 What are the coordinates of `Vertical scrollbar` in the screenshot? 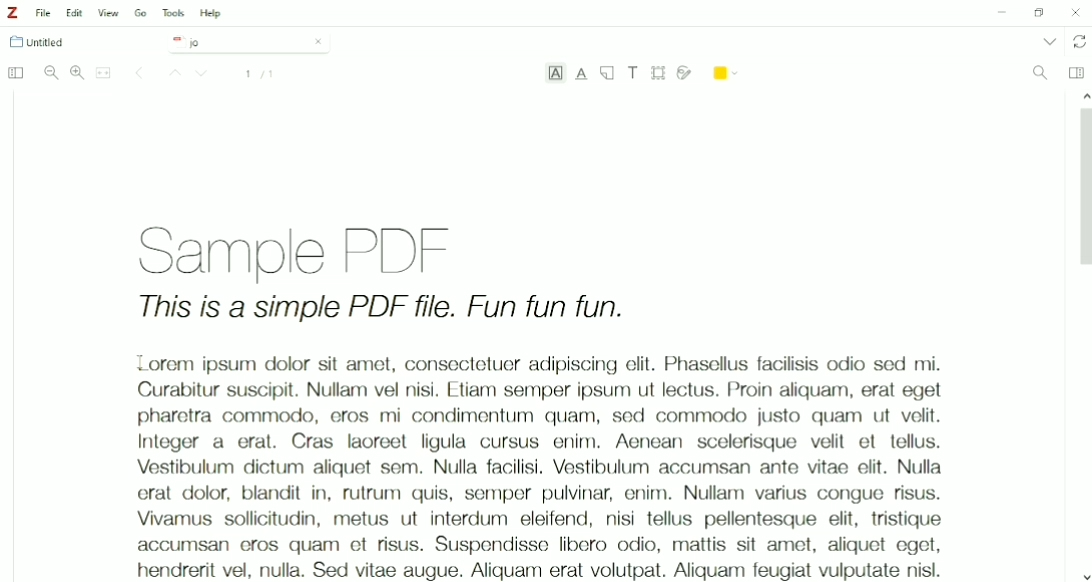 It's located at (1082, 192).